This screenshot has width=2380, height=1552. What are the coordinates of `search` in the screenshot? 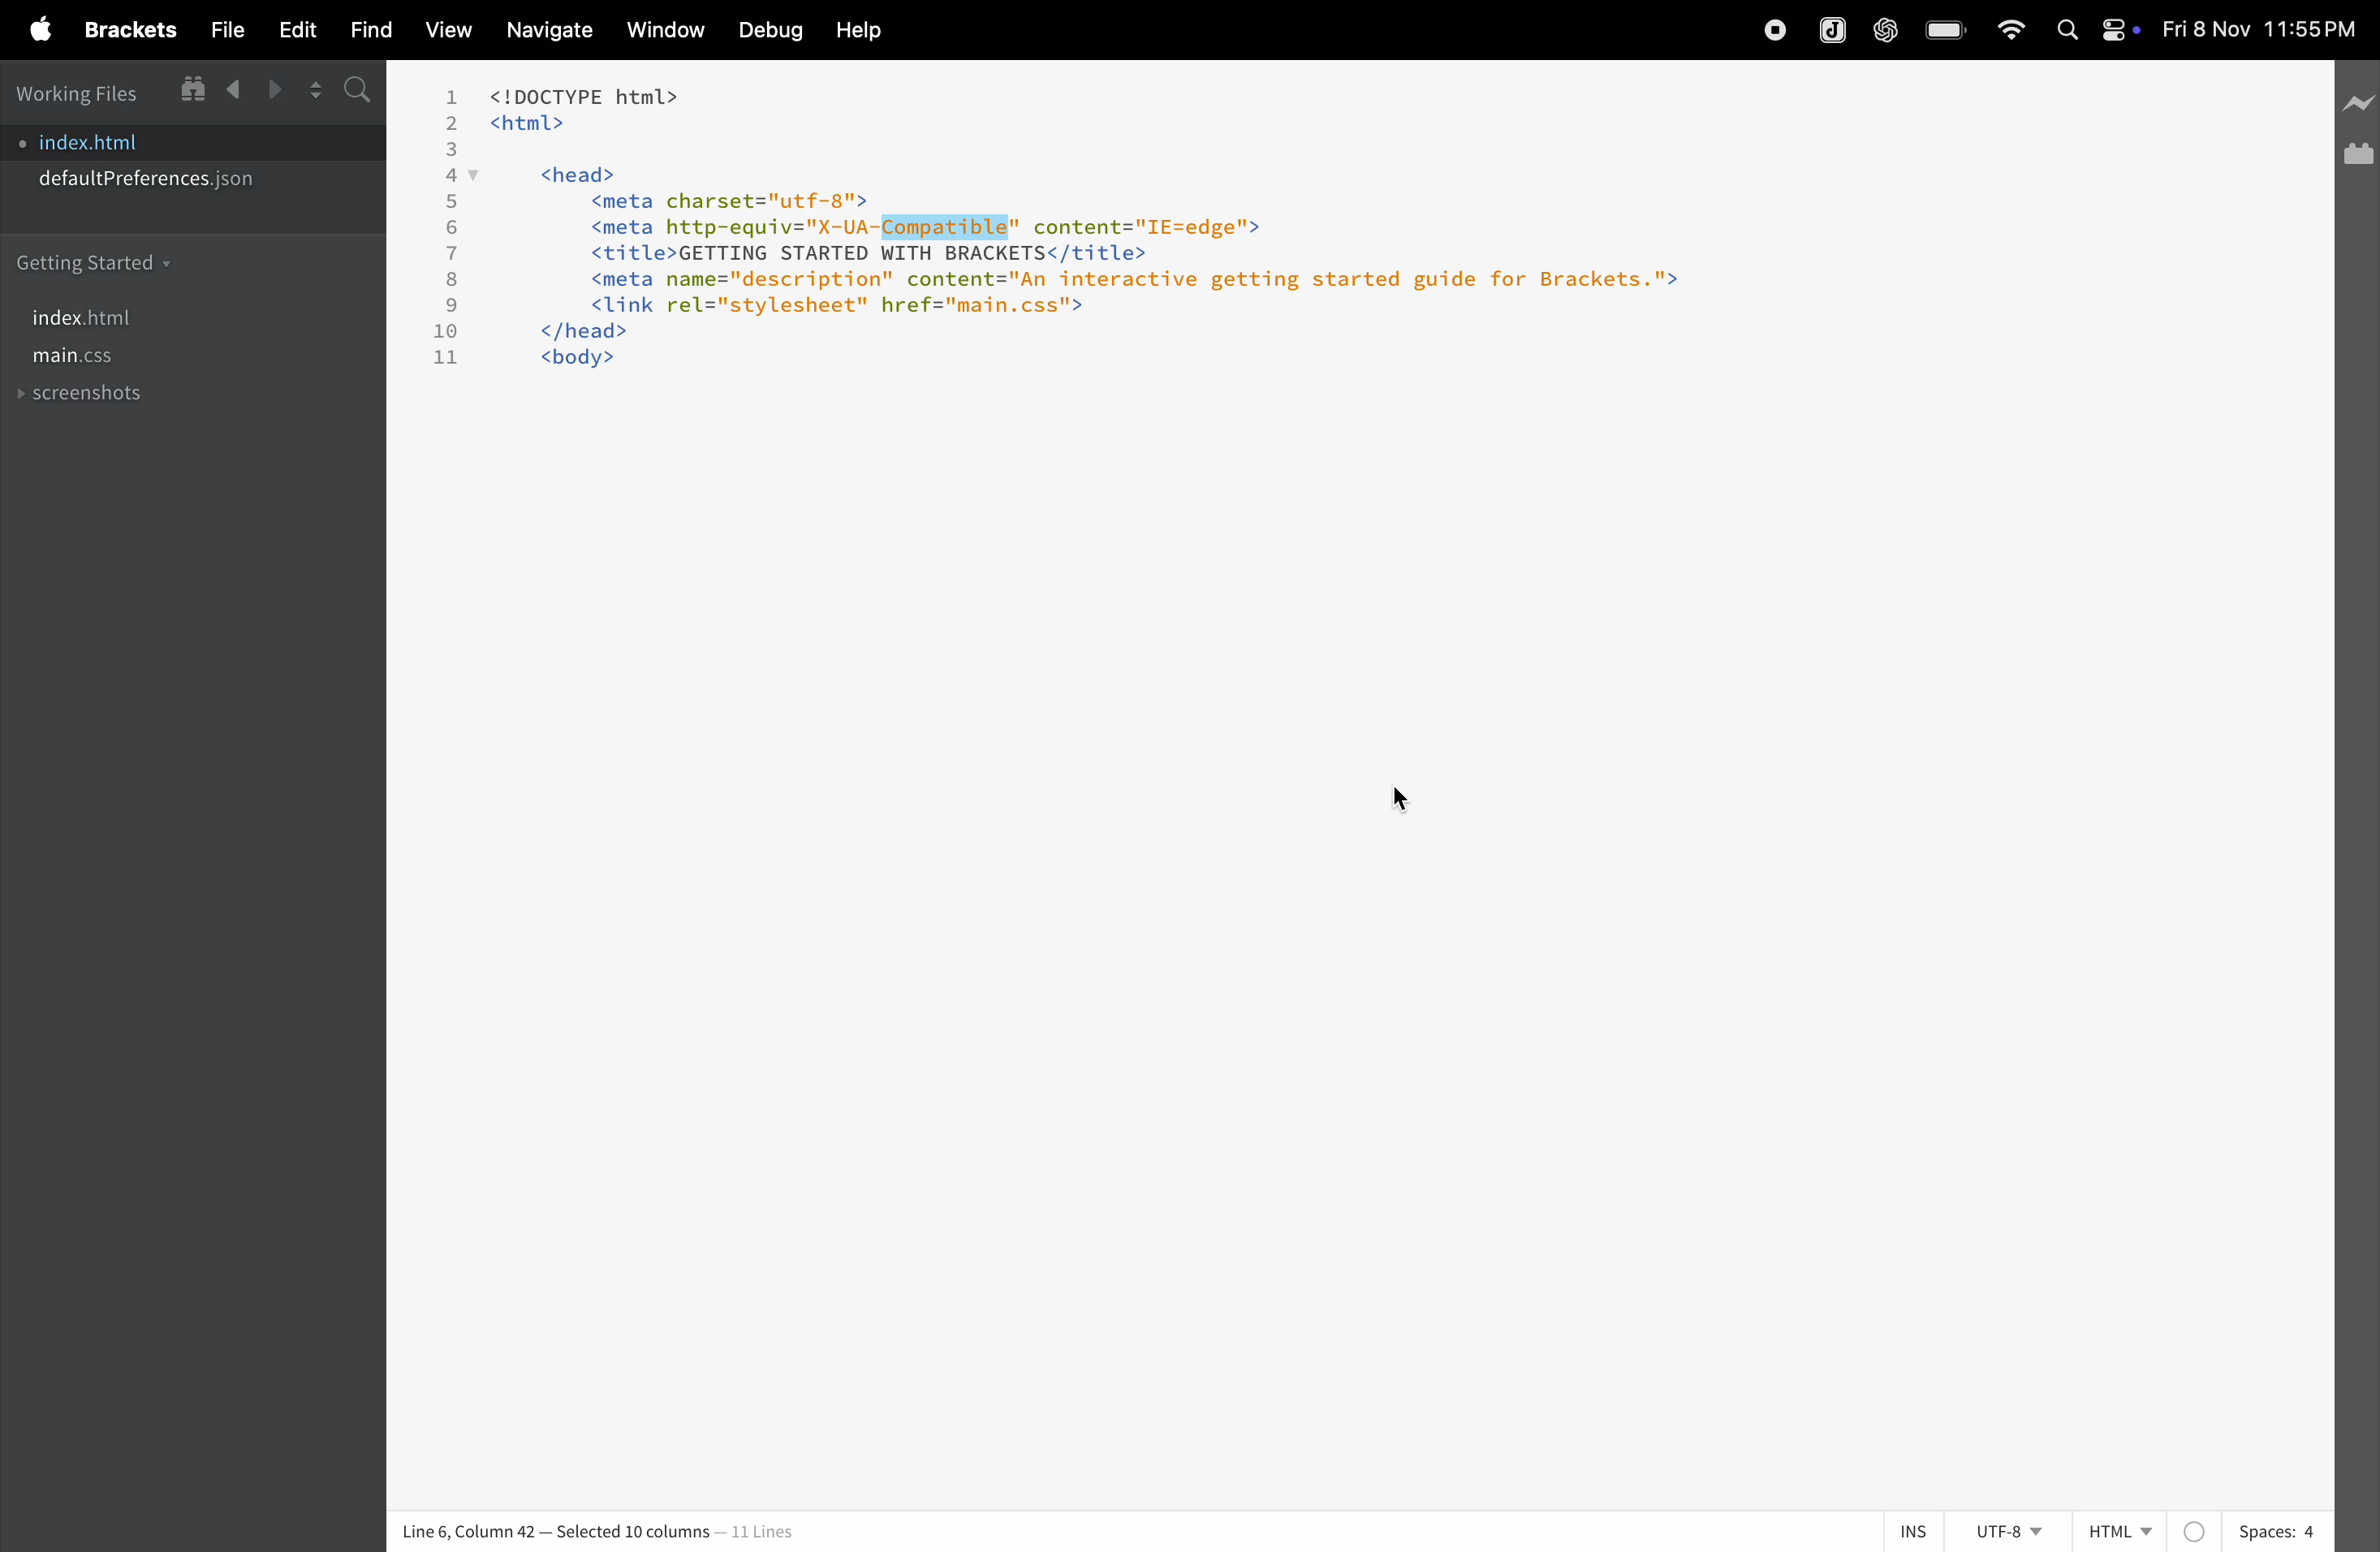 It's located at (355, 88).